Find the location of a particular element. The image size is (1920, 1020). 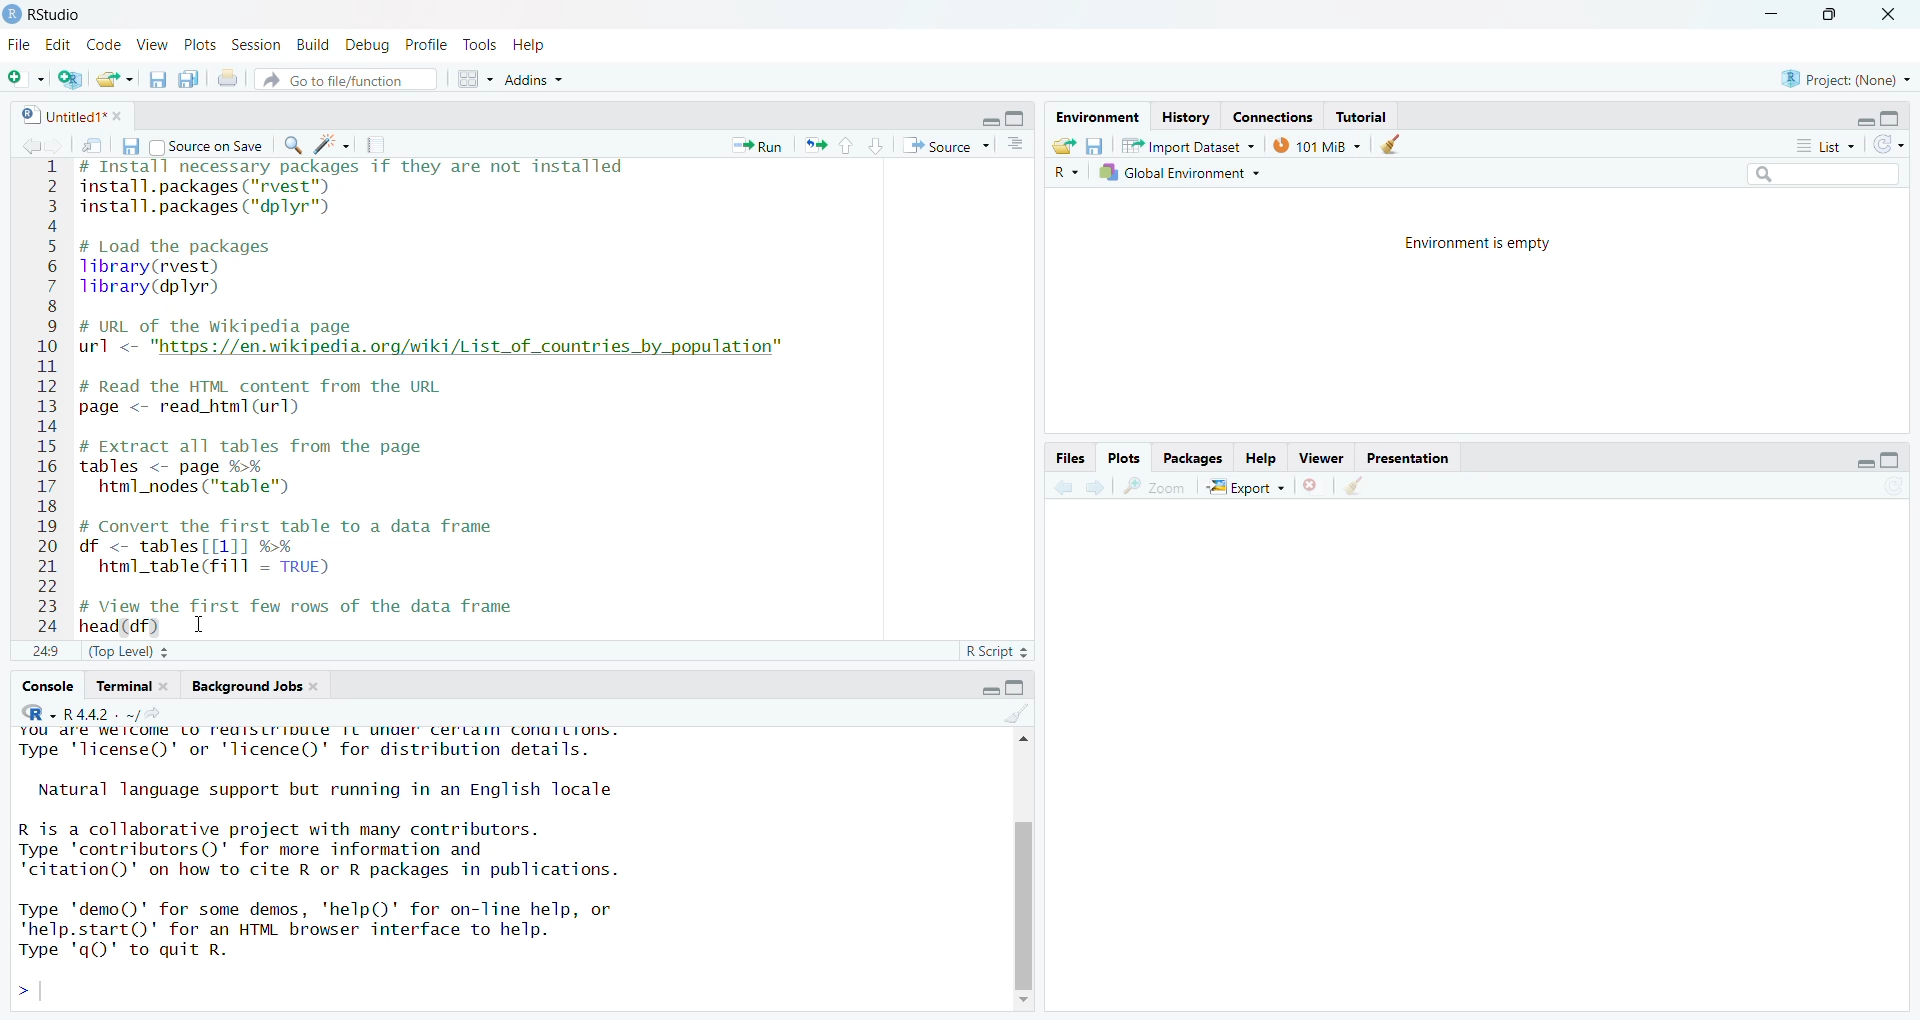

Zoom is located at coordinates (1155, 486).